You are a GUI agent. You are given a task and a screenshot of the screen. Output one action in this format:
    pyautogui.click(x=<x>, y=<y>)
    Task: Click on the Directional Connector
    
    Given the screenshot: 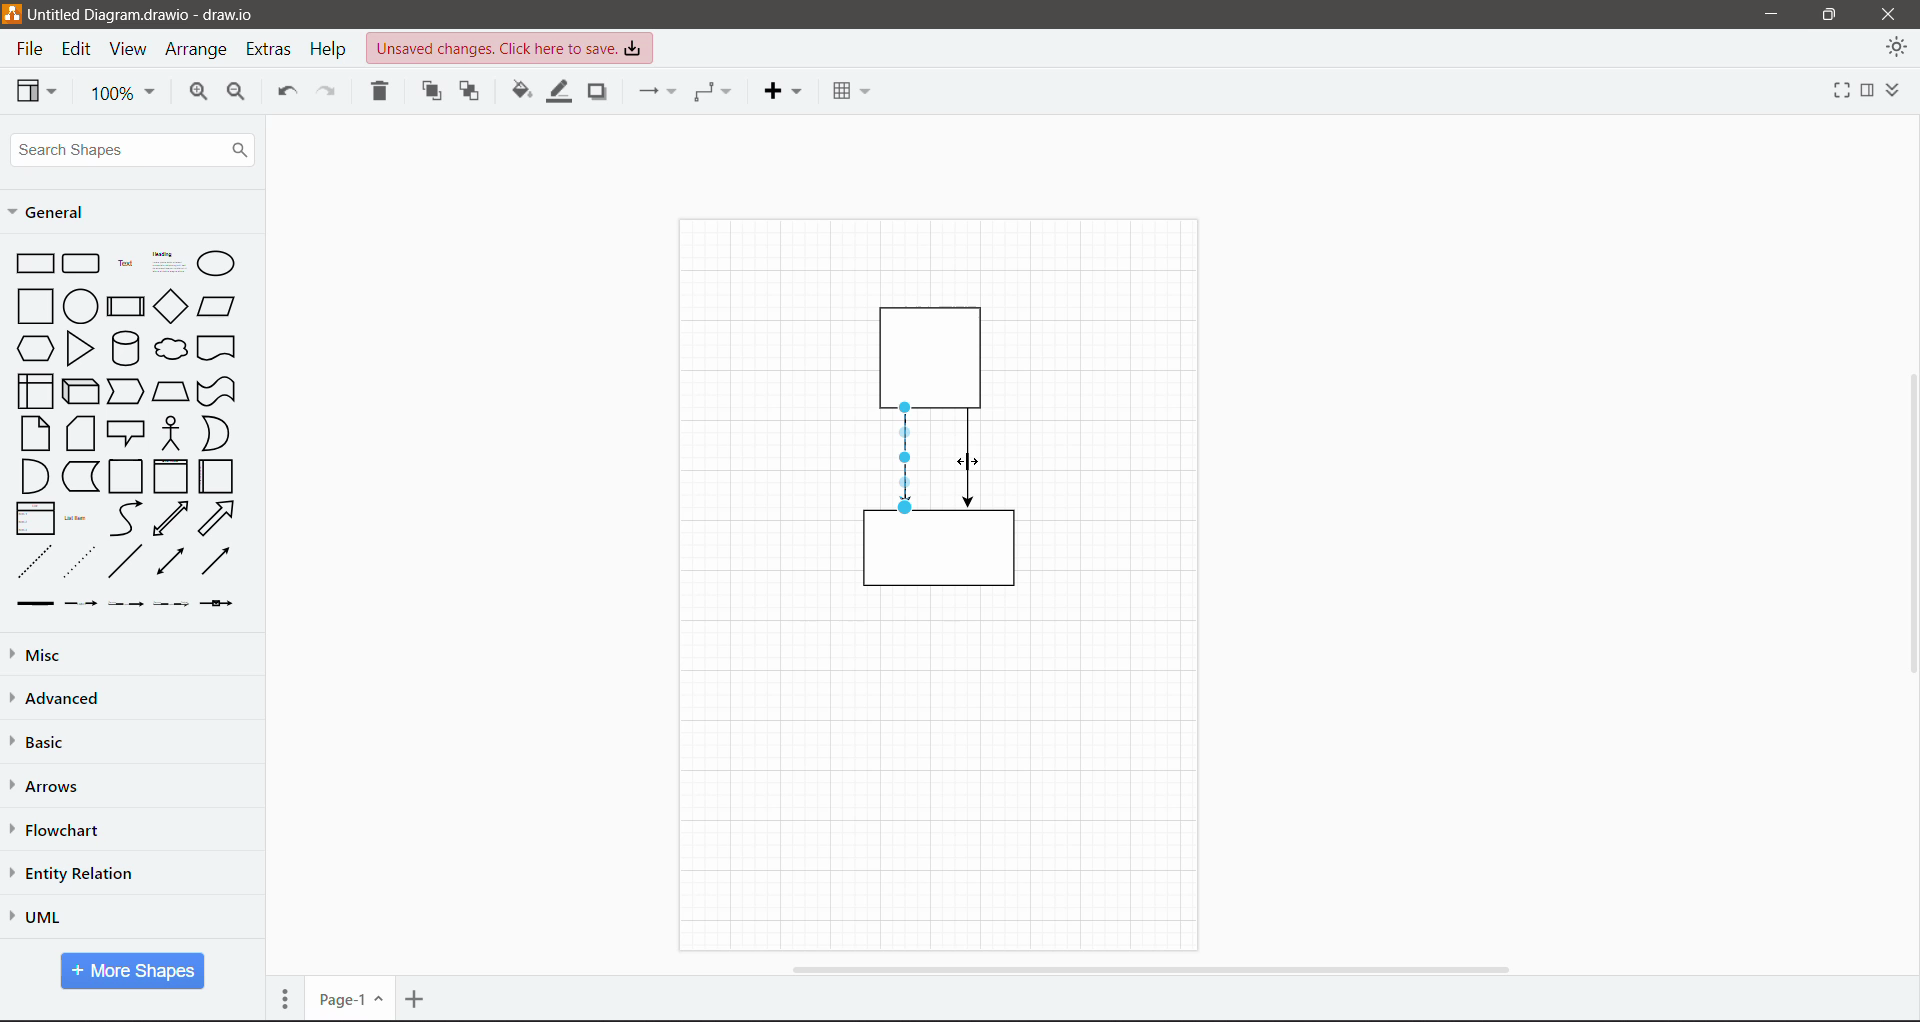 What is the action you would take?
    pyautogui.click(x=970, y=459)
    